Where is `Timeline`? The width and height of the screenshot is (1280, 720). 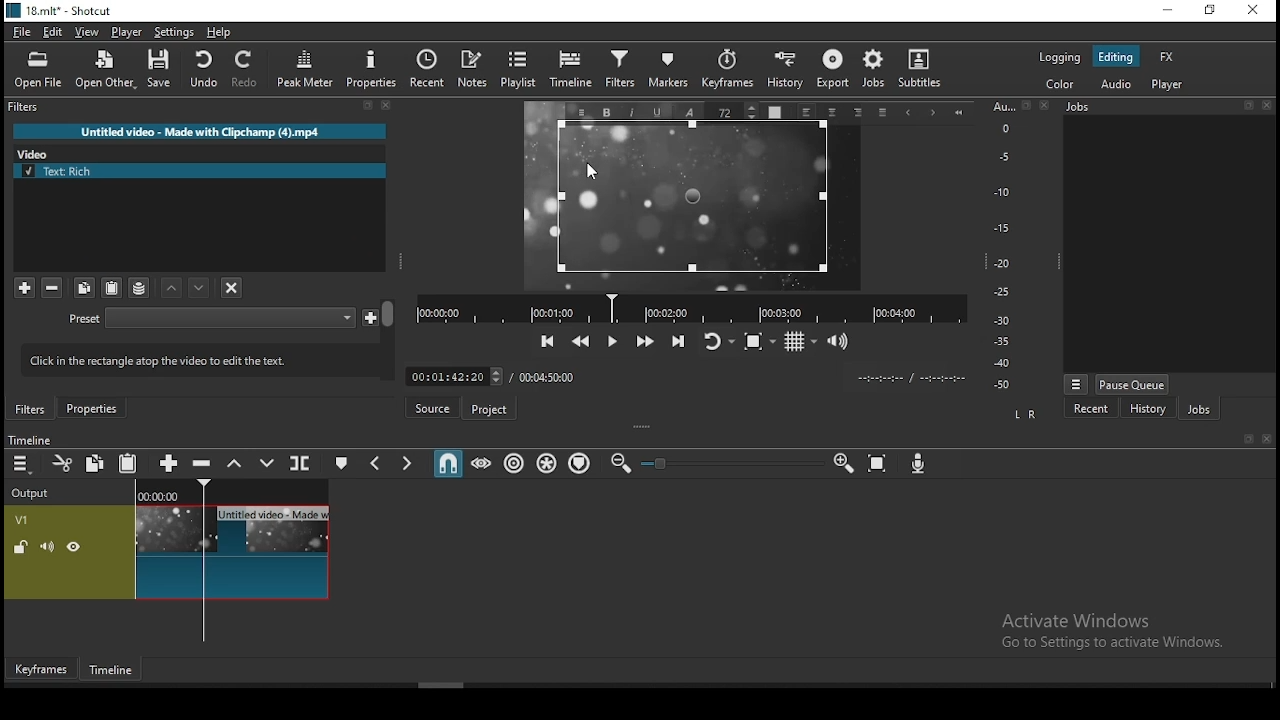 Timeline is located at coordinates (29, 439).